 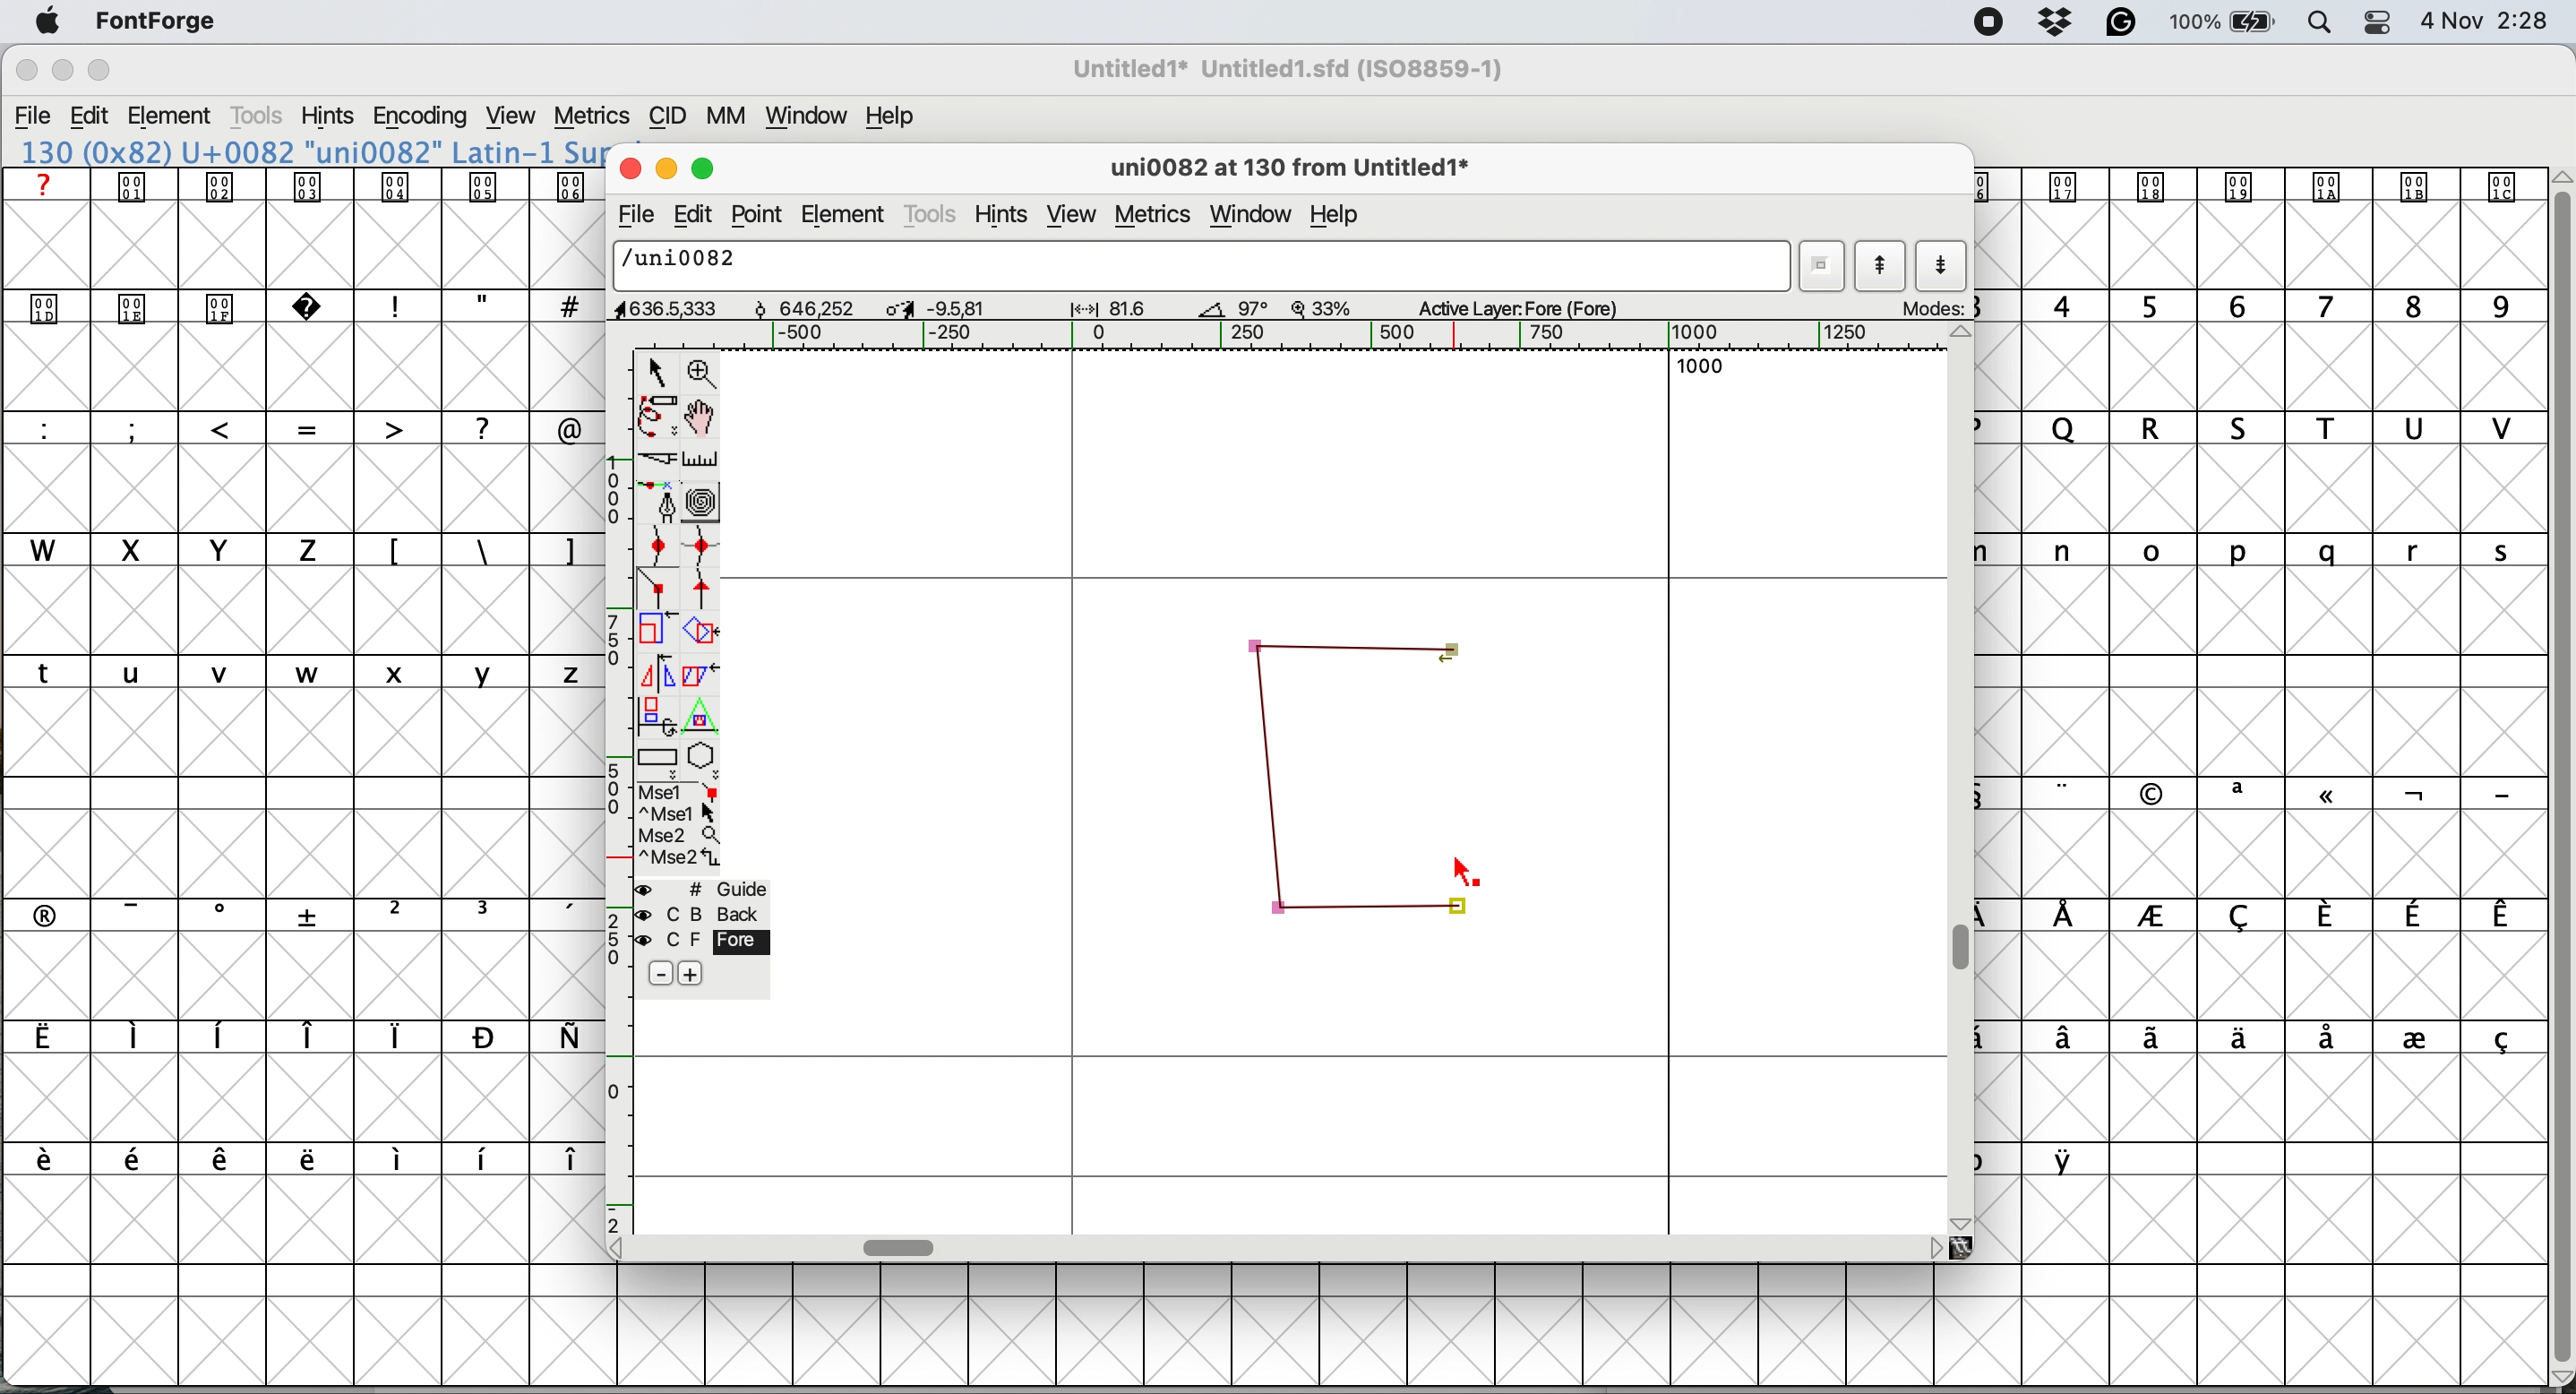 I want to click on help, so click(x=1340, y=218).